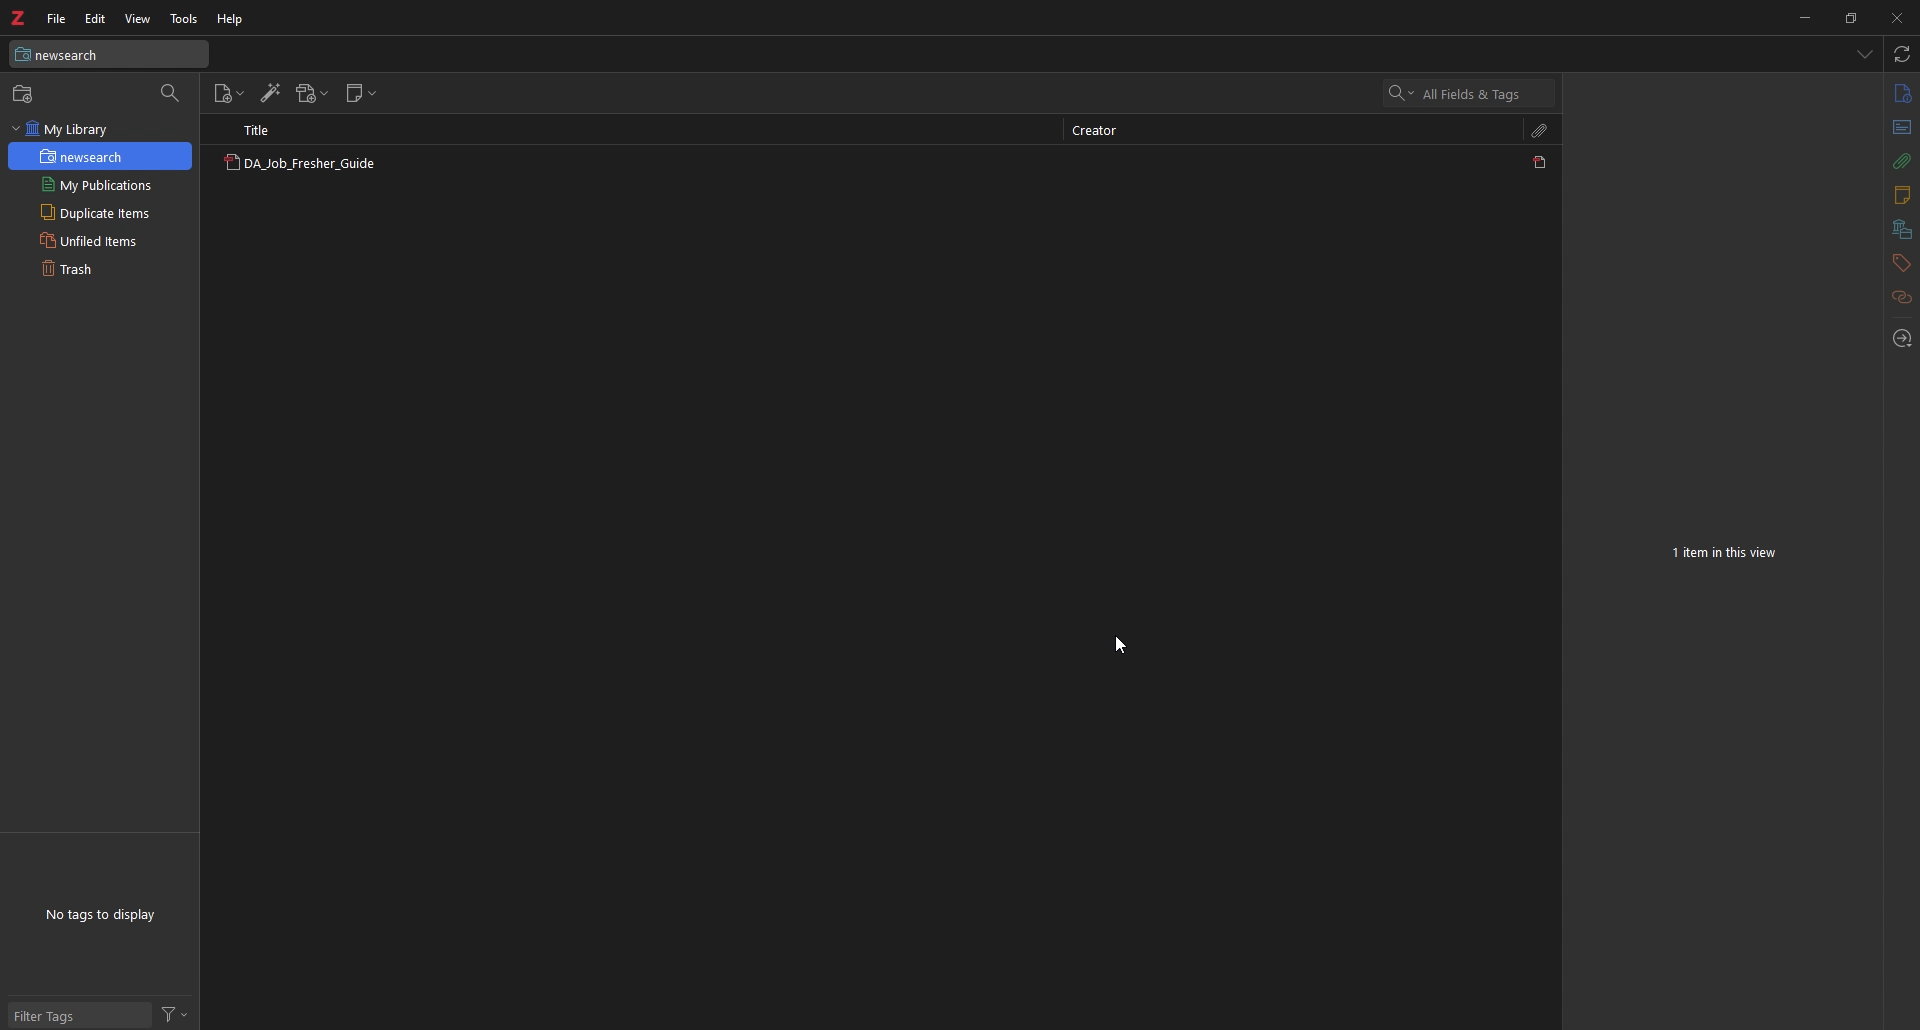 This screenshot has height=1030, width=1920. Describe the element at coordinates (1727, 553) in the screenshot. I see `1 item in this view` at that location.